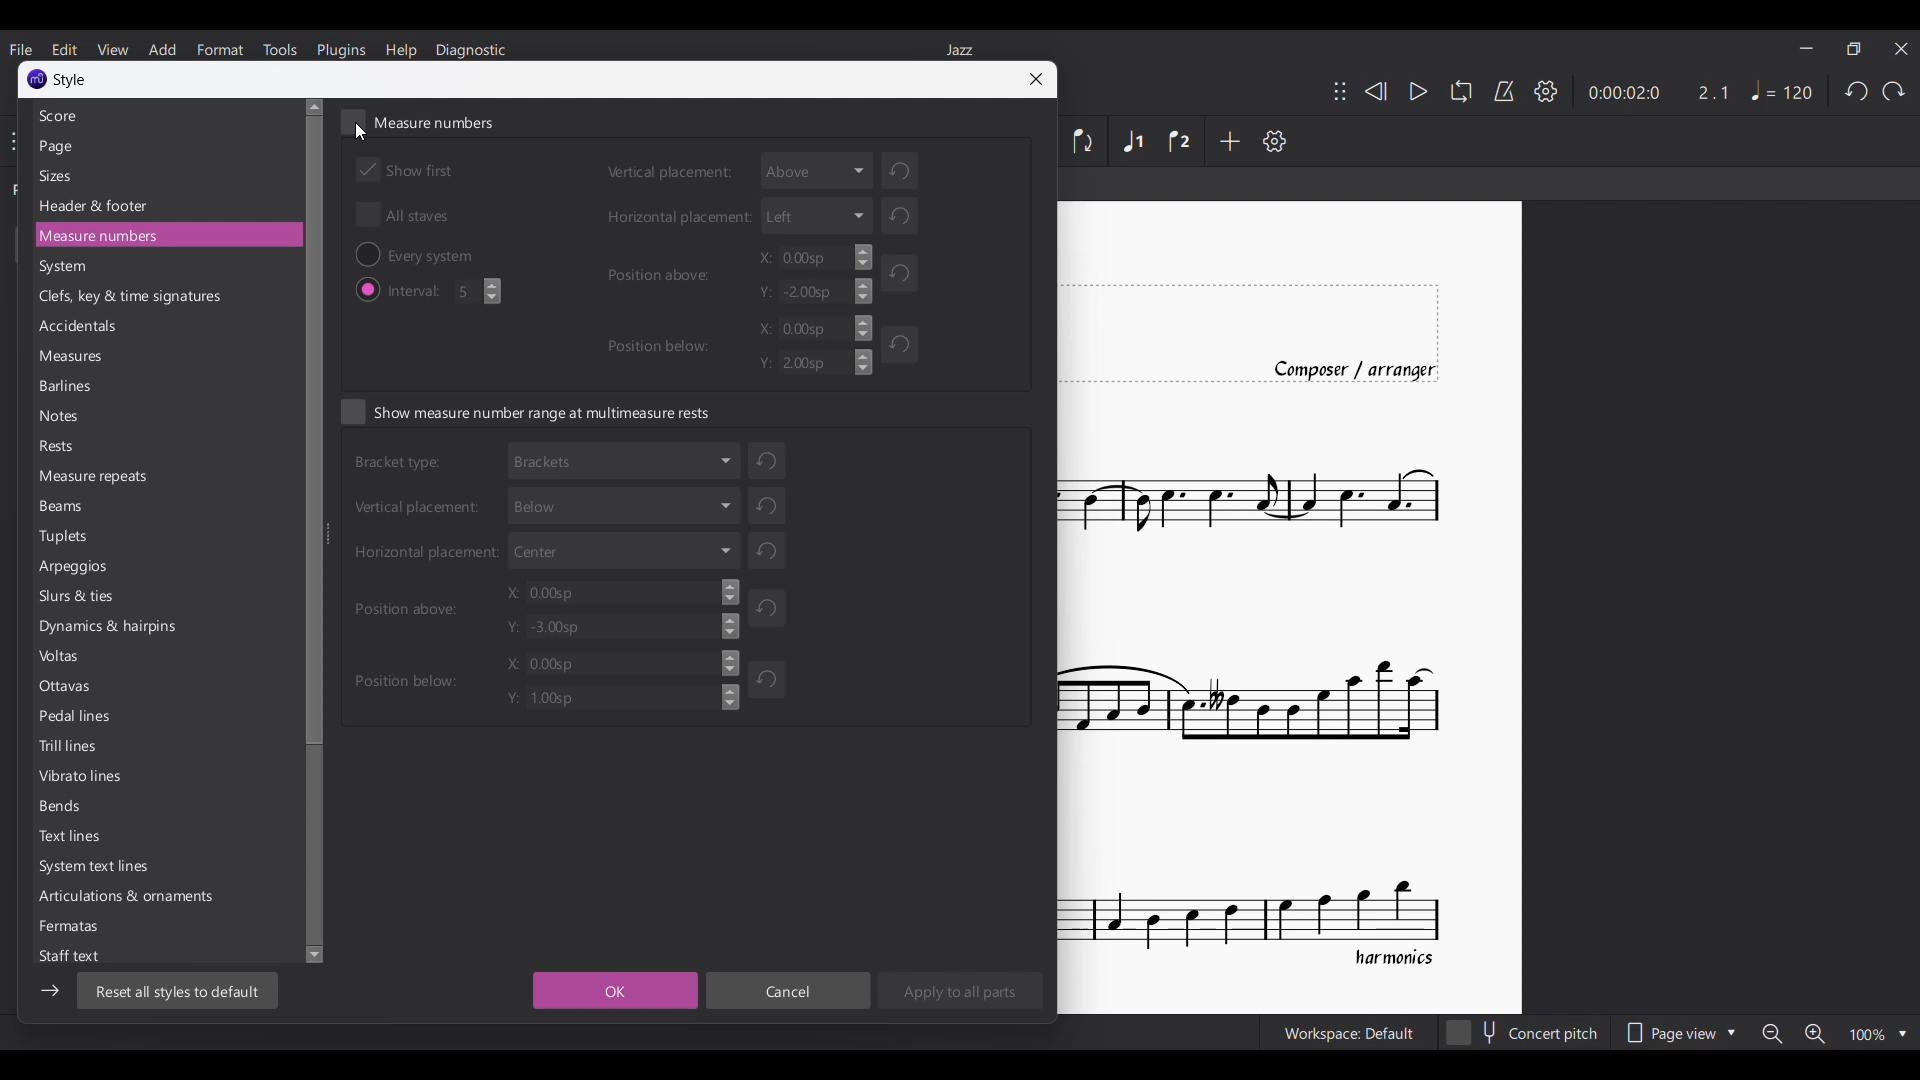 This screenshot has width=1920, height=1080. What do you see at coordinates (1659, 93) in the screenshot?
I see `Duration and ratio` at bounding box center [1659, 93].